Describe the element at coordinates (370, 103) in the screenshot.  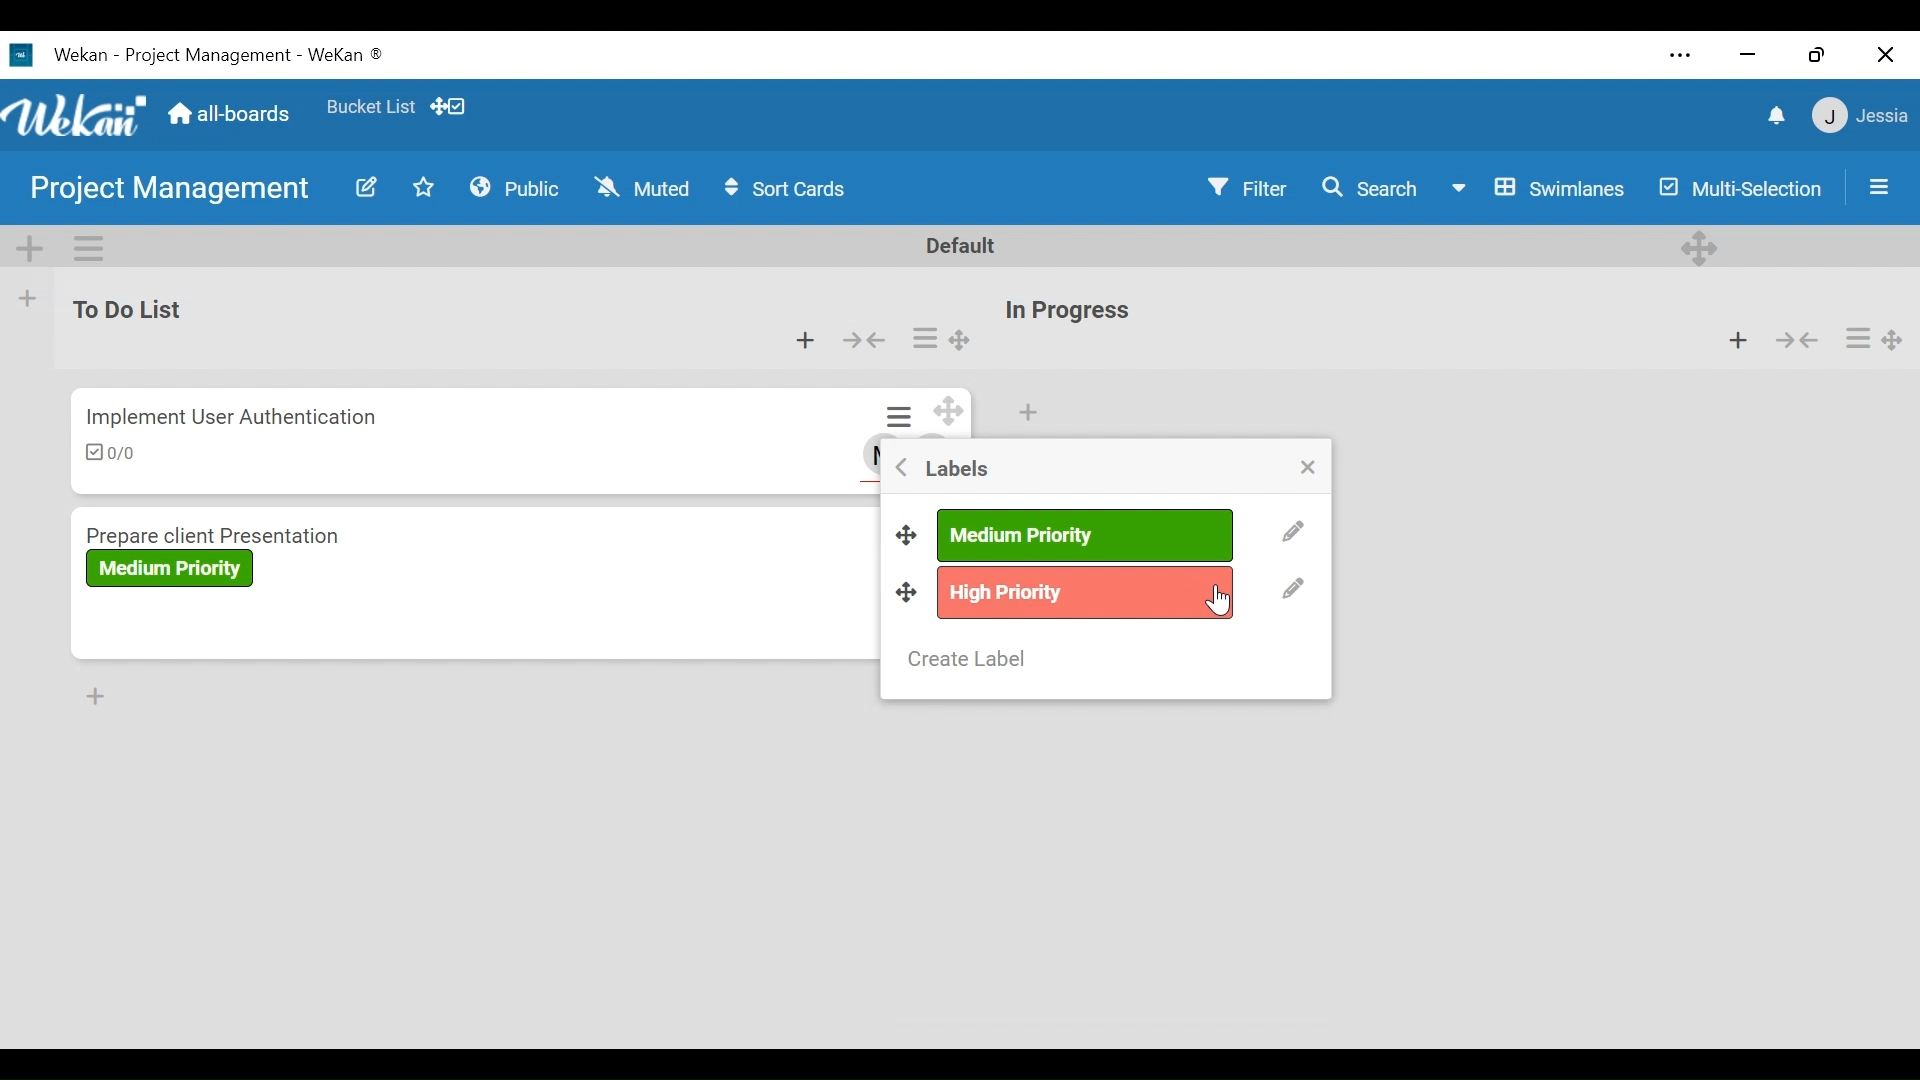
I see `Favorites` at that location.